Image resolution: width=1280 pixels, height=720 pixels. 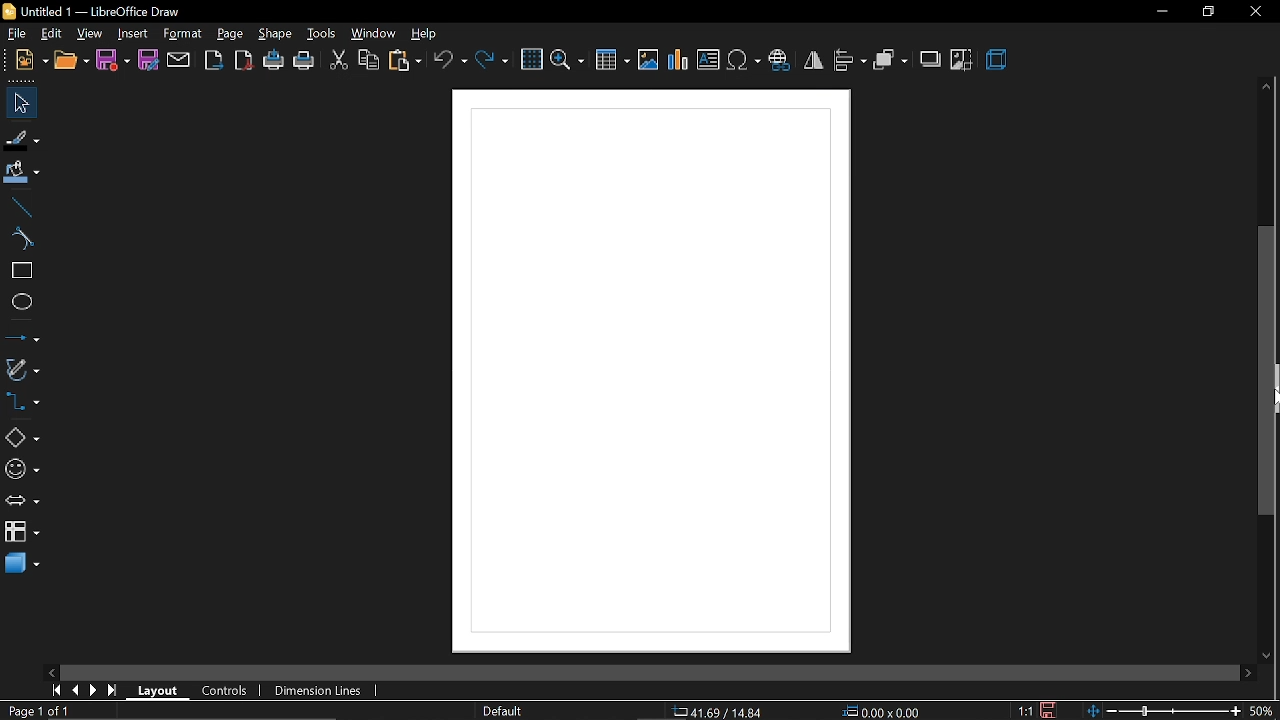 What do you see at coordinates (148, 61) in the screenshot?
I see `save as` at bounding box center [148, 61].